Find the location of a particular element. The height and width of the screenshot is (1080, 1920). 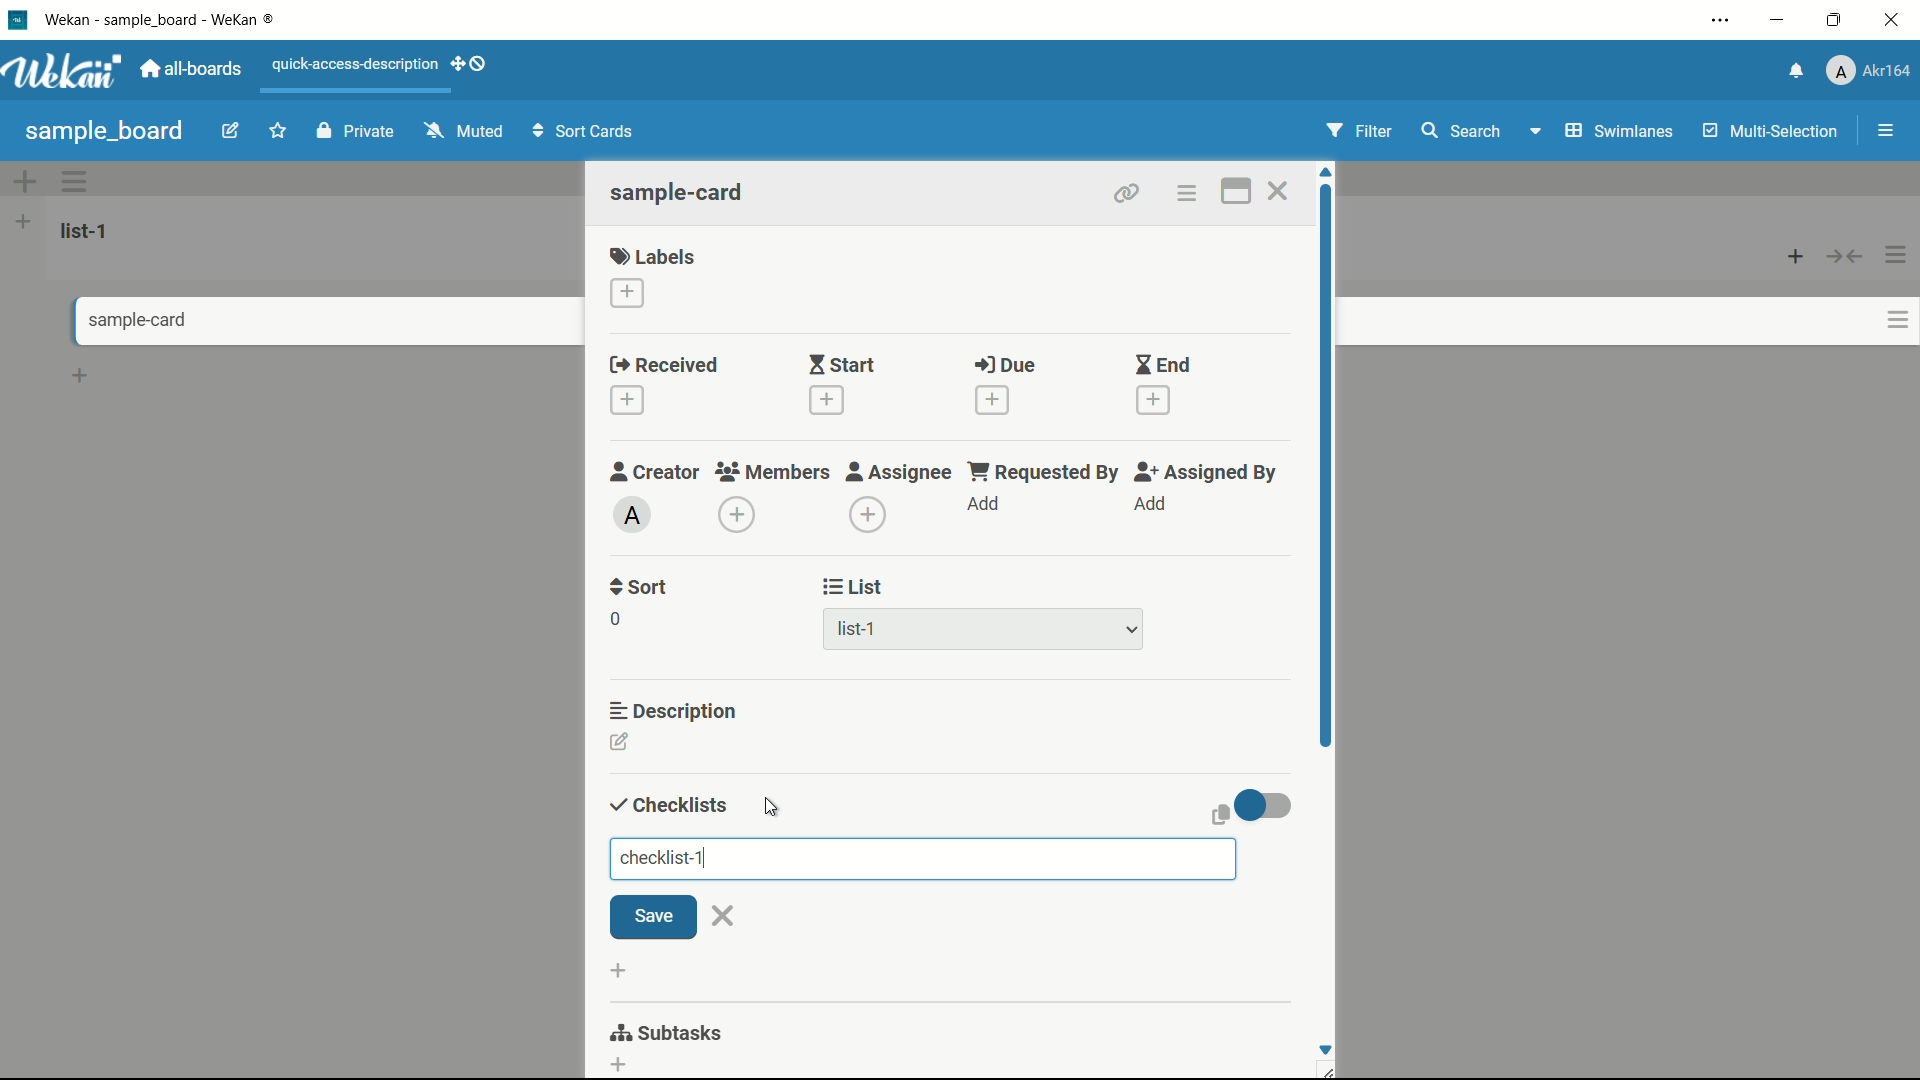

add is located at coordinates (985, 505).